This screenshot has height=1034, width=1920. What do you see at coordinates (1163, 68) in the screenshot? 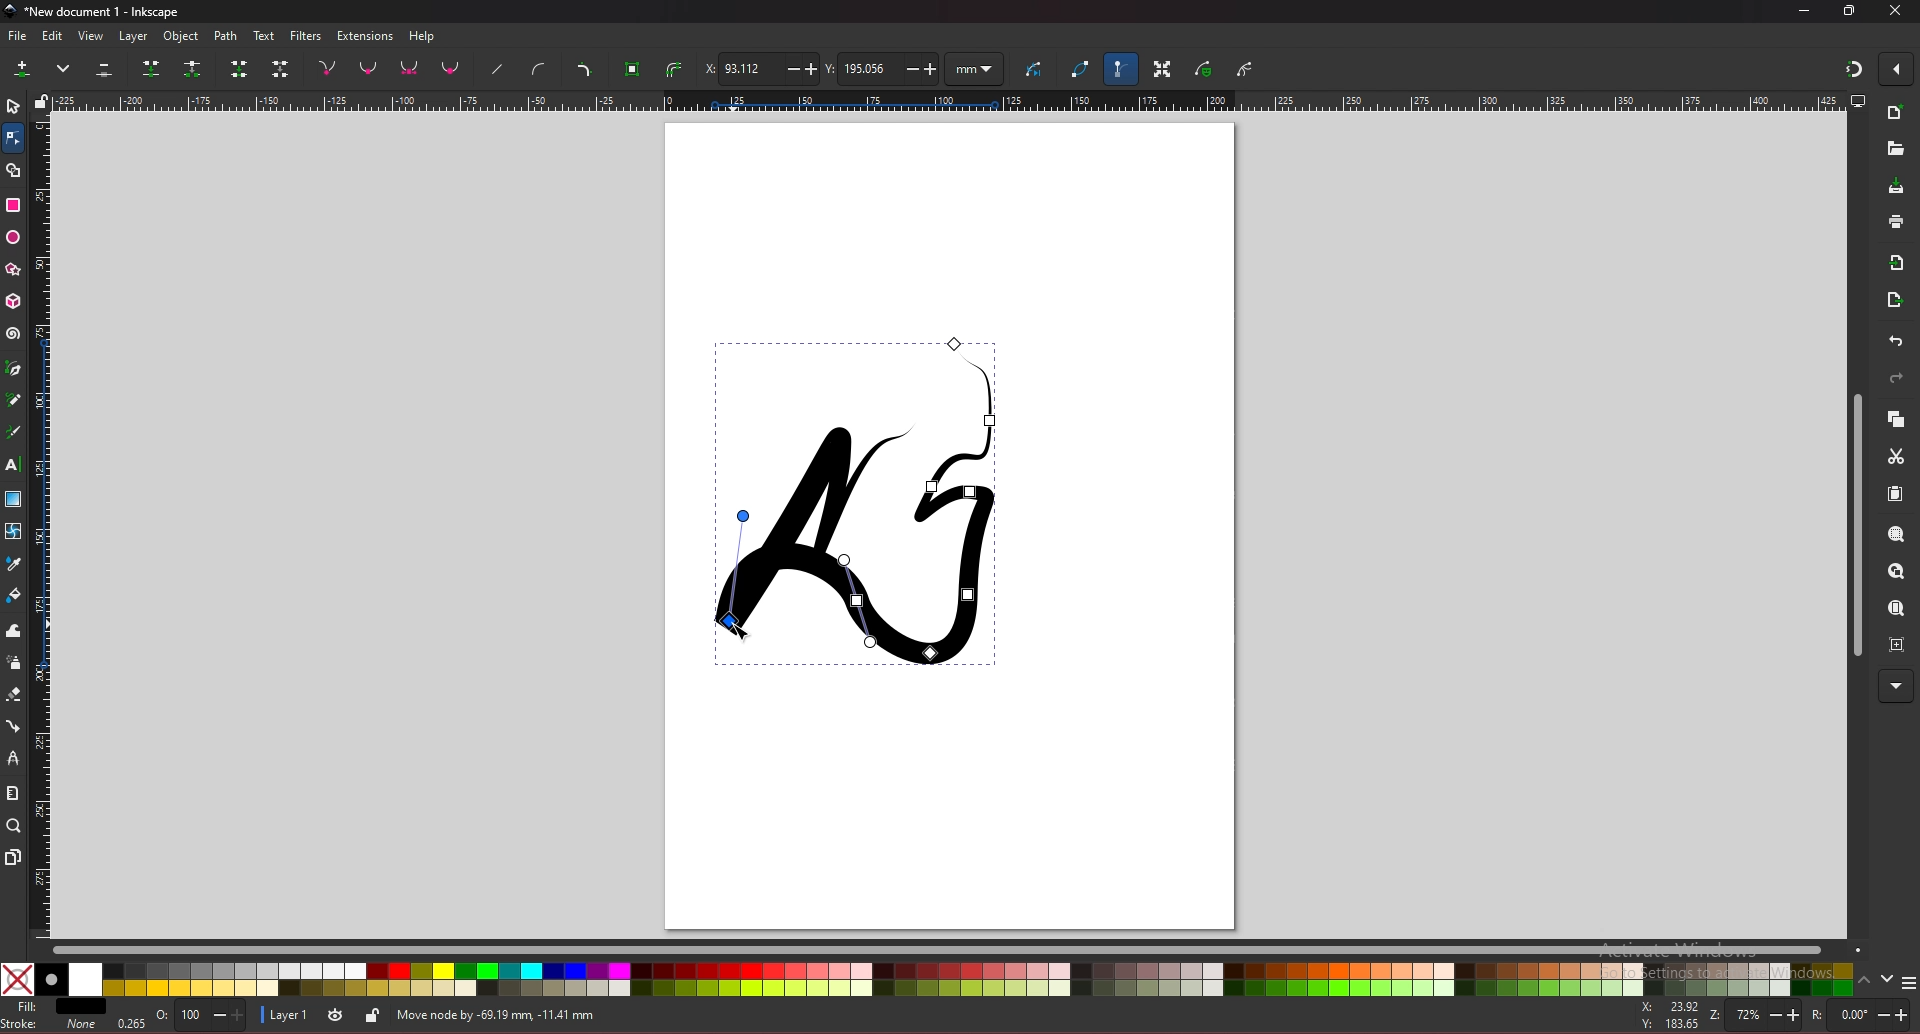
I see `transformation handle` at bounding box center [1163, 68].